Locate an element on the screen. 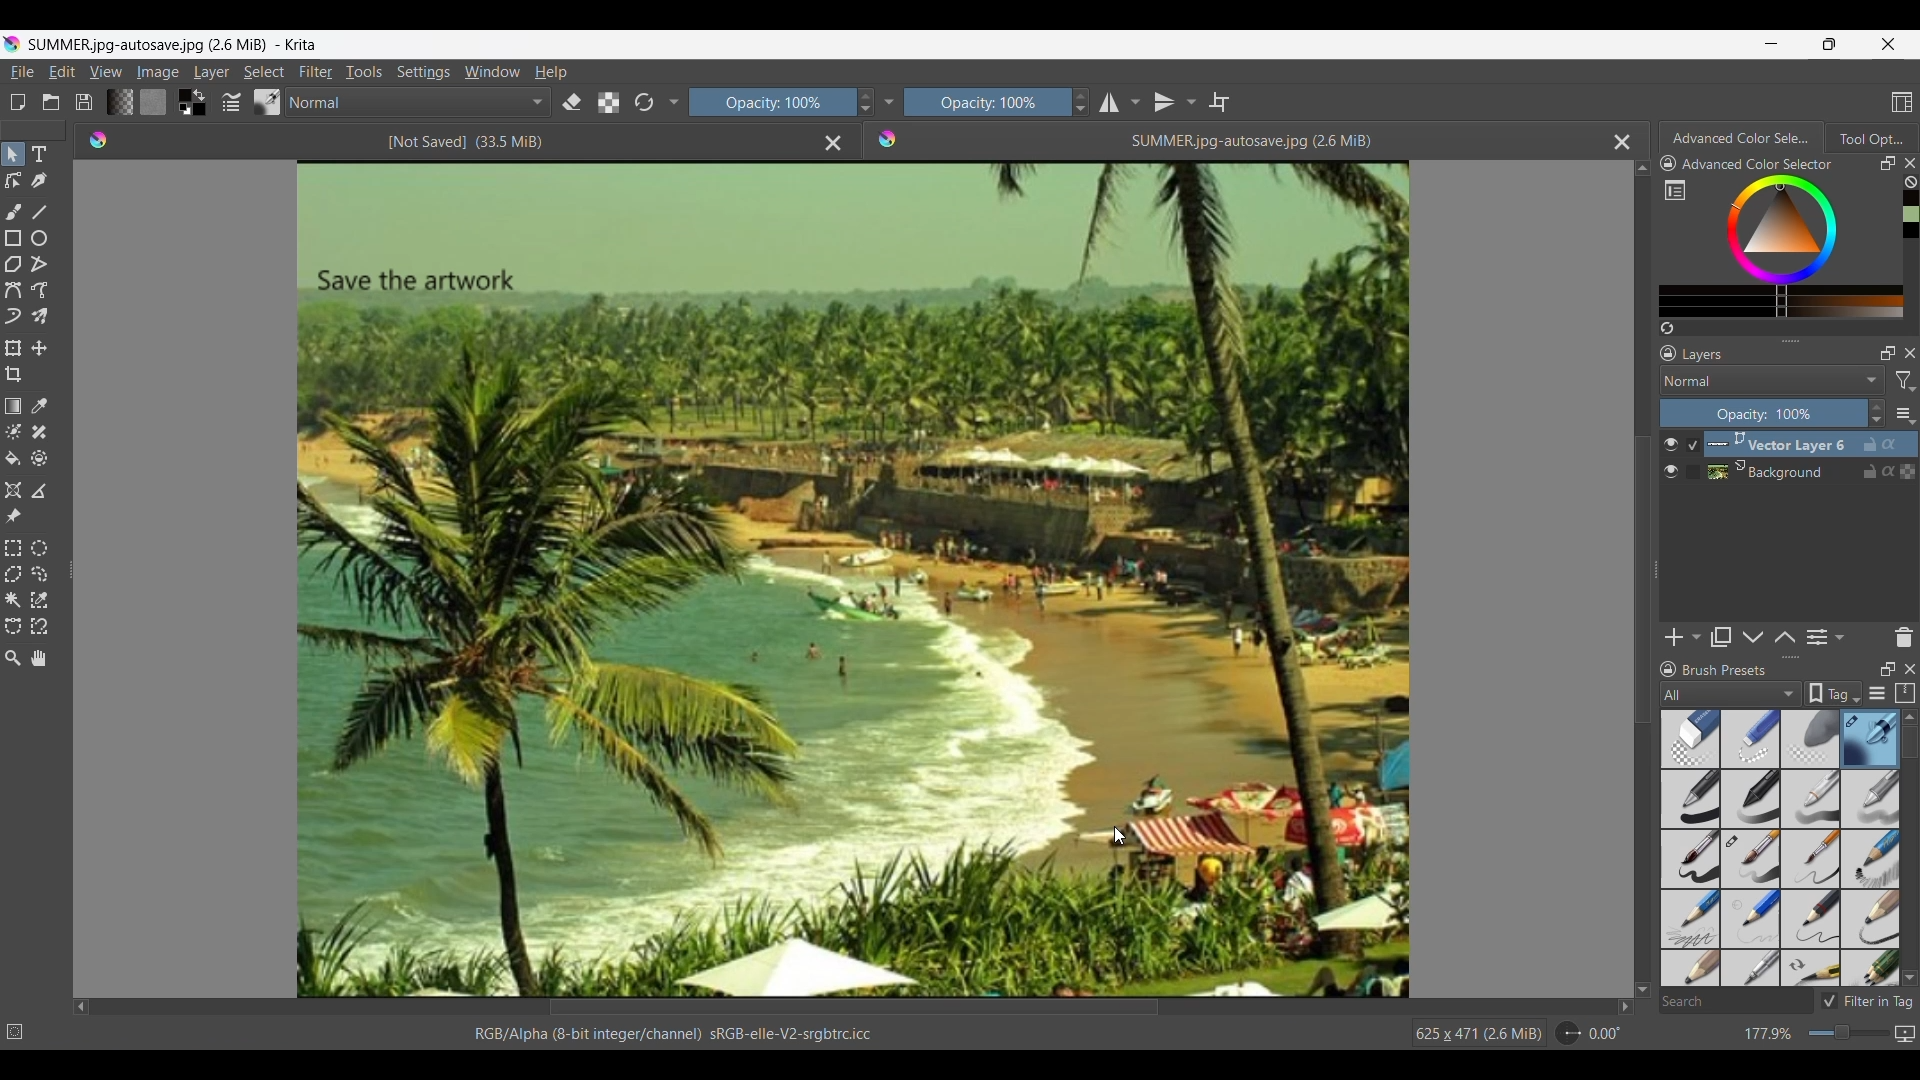  Increase/Decrease opacity is located at coordinates (1877, 414).